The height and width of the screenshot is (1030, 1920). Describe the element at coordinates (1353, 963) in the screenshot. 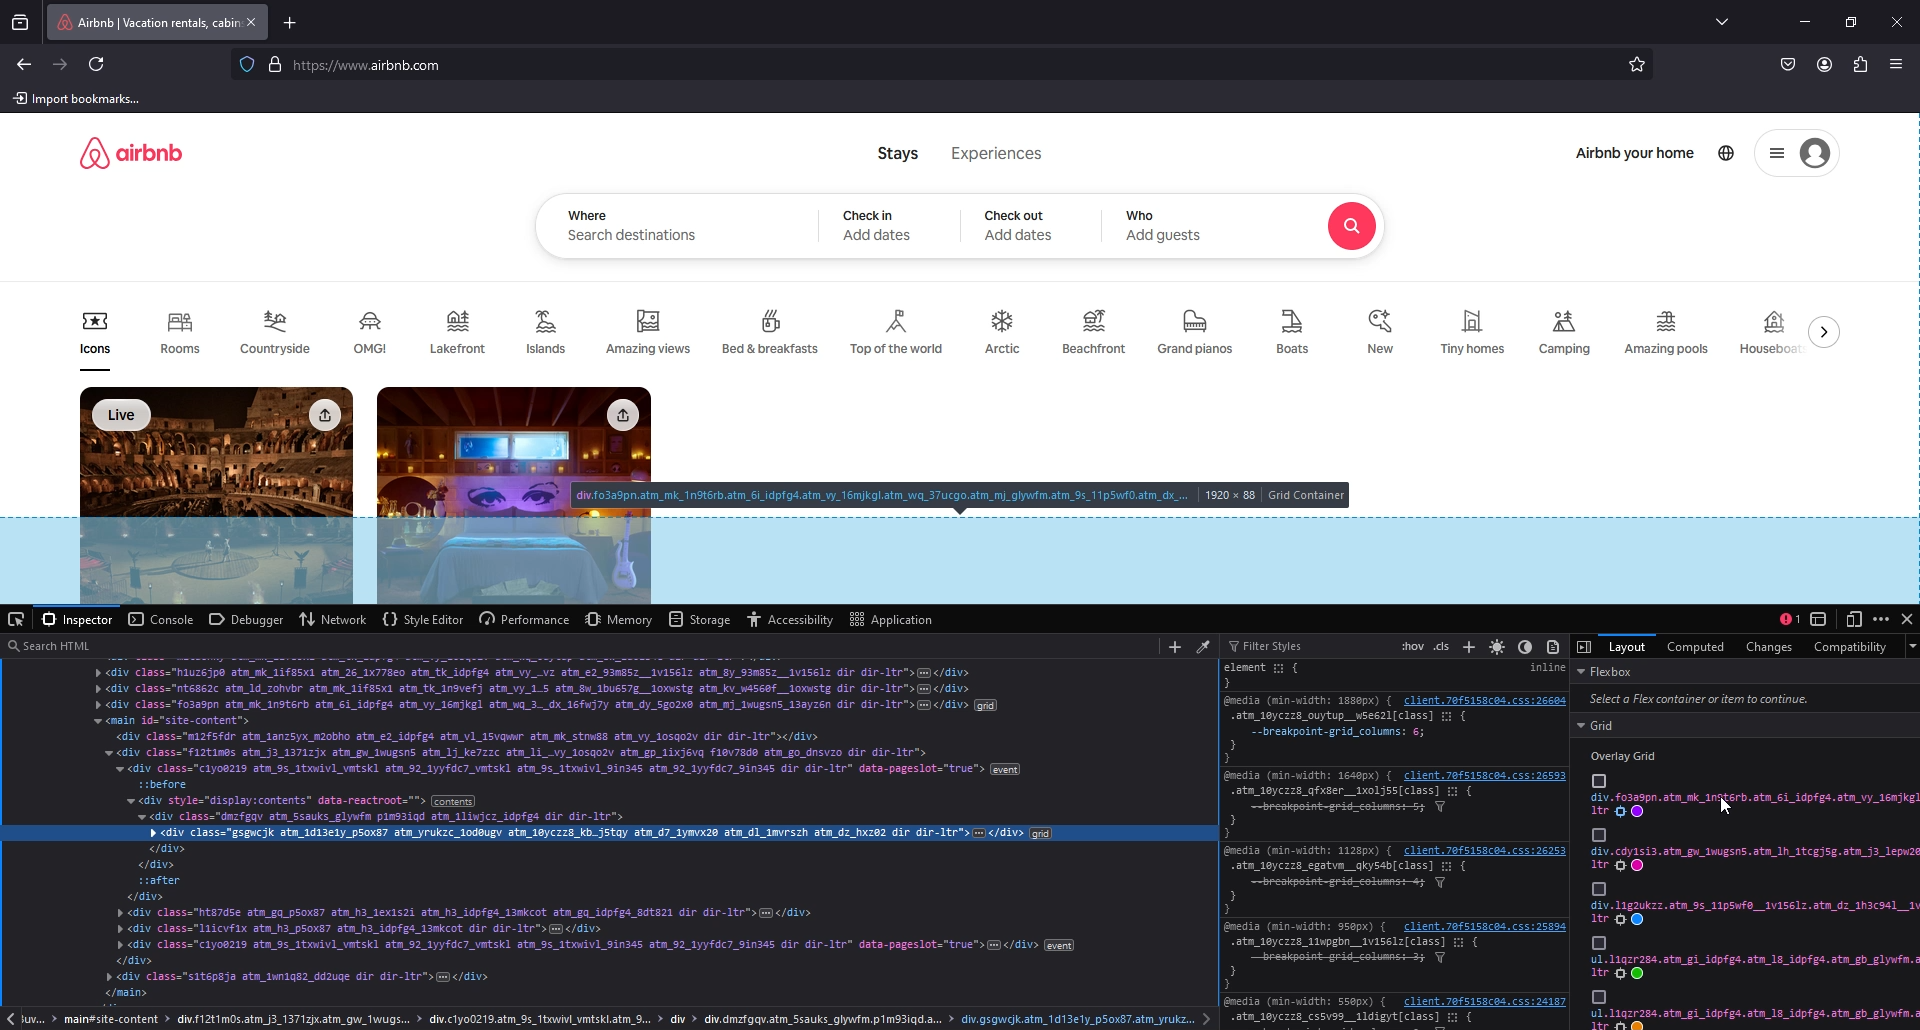

I see `elements` at that location.